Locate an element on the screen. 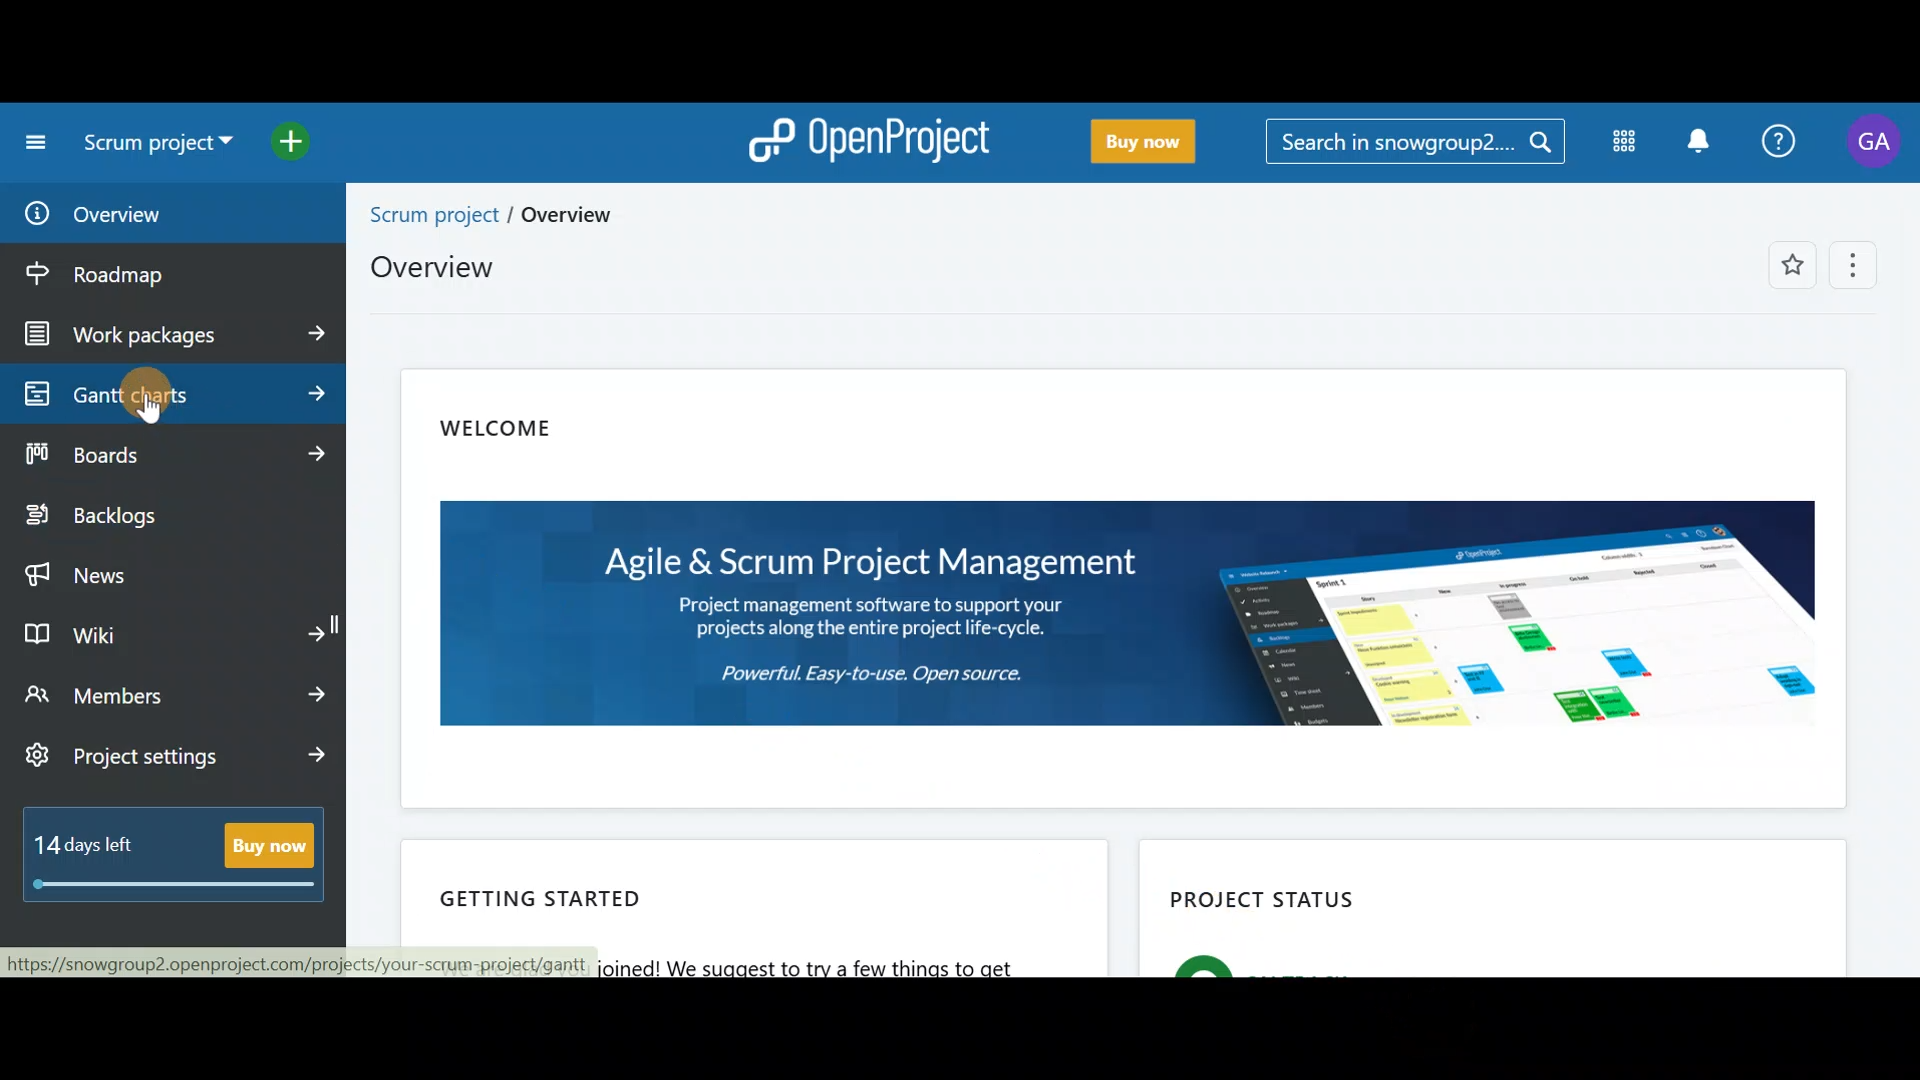 The height and width of the screenshot is (1080, 1920). OpenProject is located at coordinates (876, 137).